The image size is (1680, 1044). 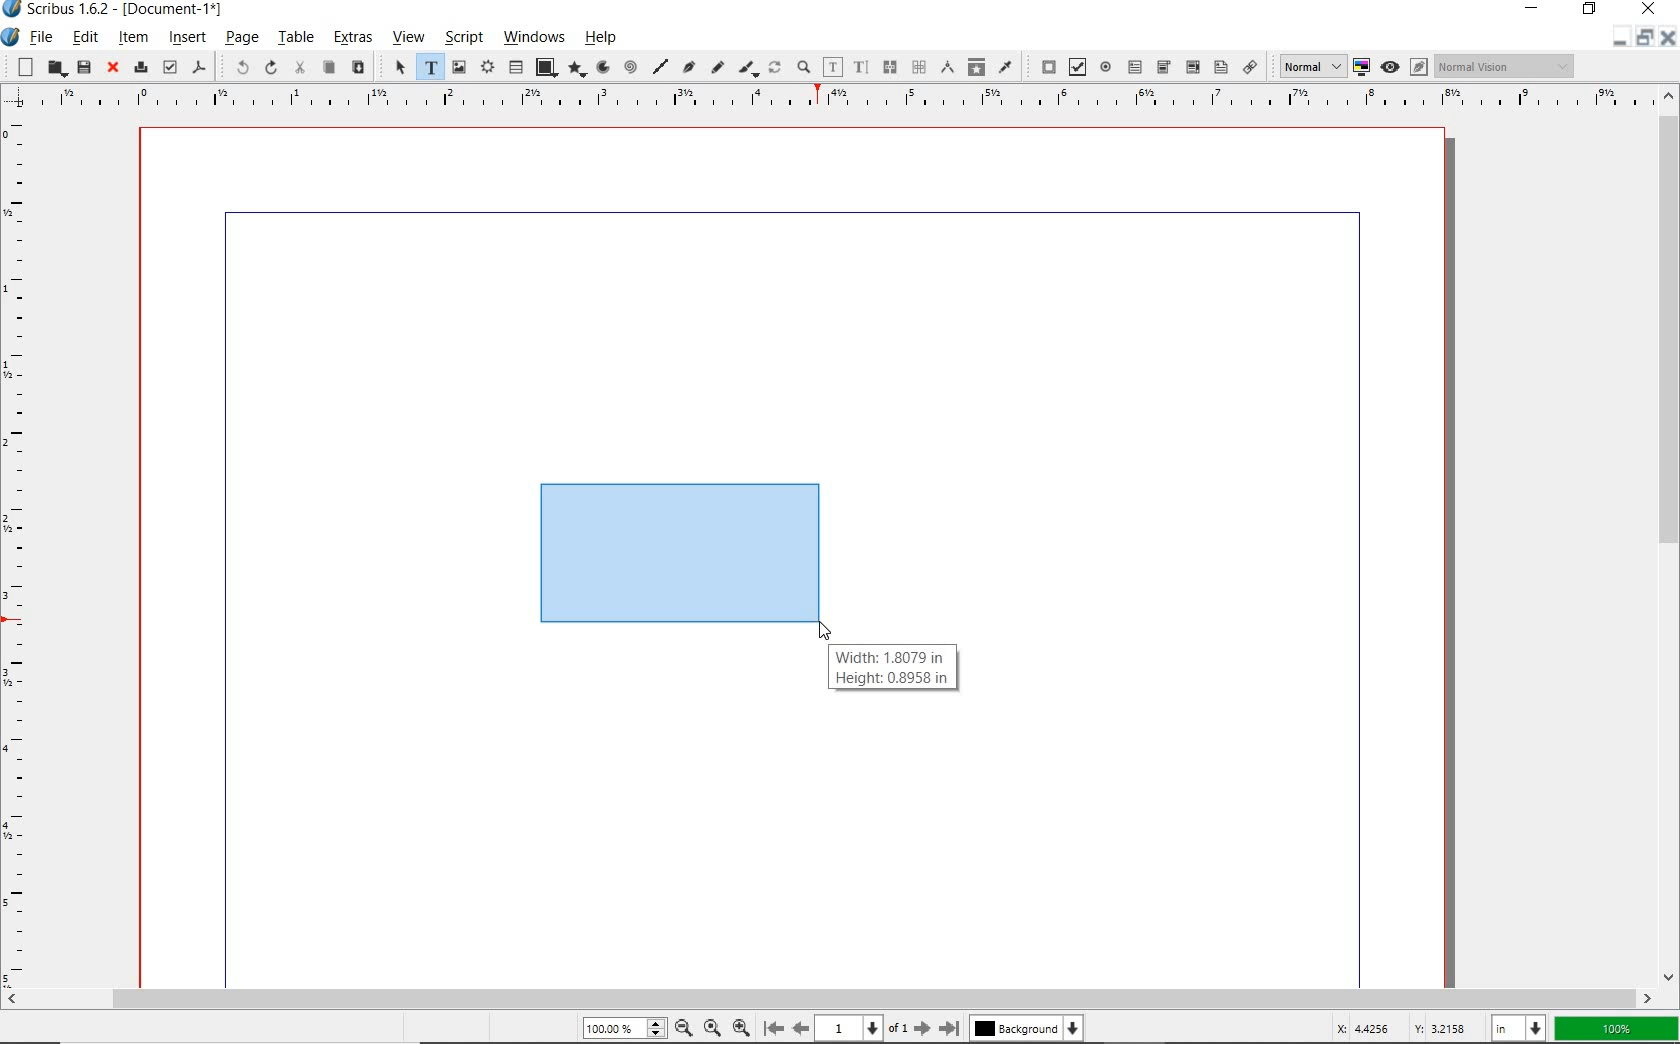 What do you see at coordinates (236, 66) in the screenshot?
I see `undo` at bounding box center [236, 66].